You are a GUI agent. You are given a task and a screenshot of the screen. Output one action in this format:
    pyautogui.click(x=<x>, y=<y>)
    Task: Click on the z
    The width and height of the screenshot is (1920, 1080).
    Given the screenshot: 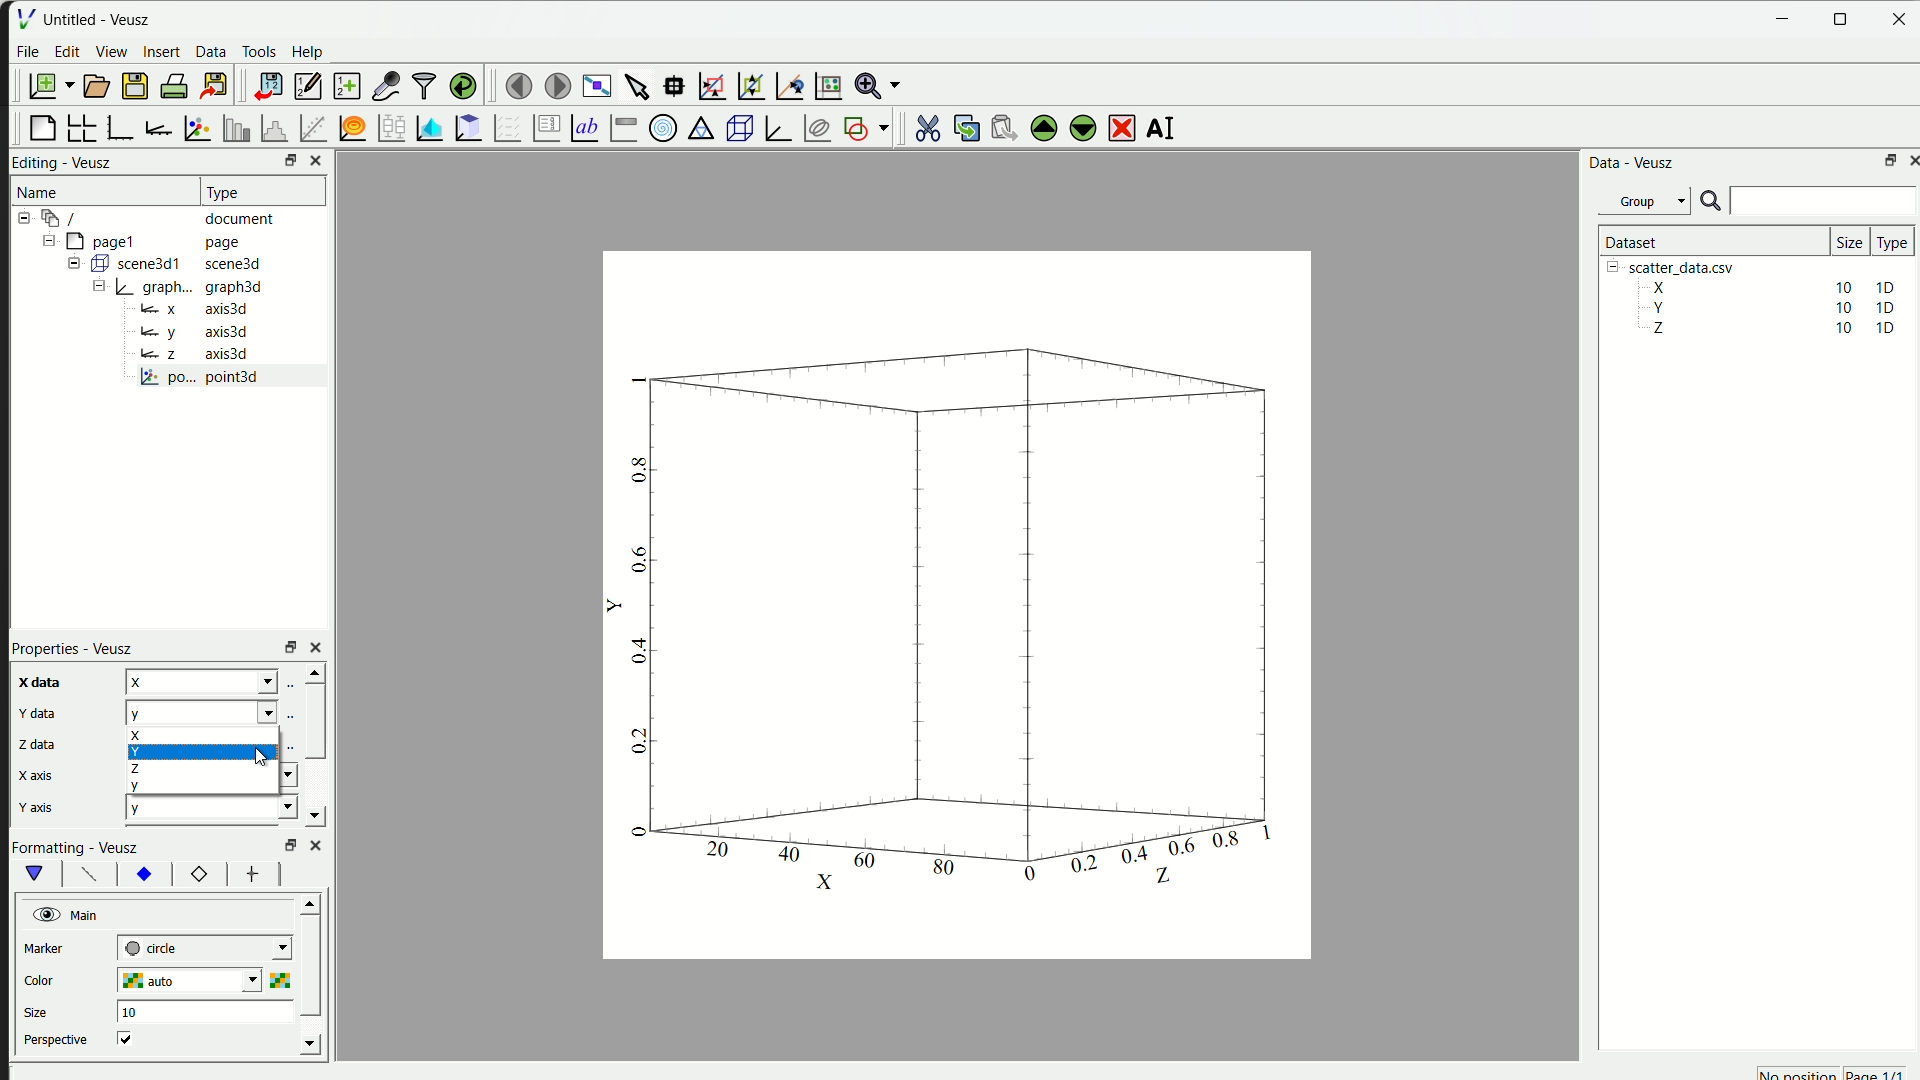 What is the action you would take?
    pyautogui.click(x=224, y=679)
    